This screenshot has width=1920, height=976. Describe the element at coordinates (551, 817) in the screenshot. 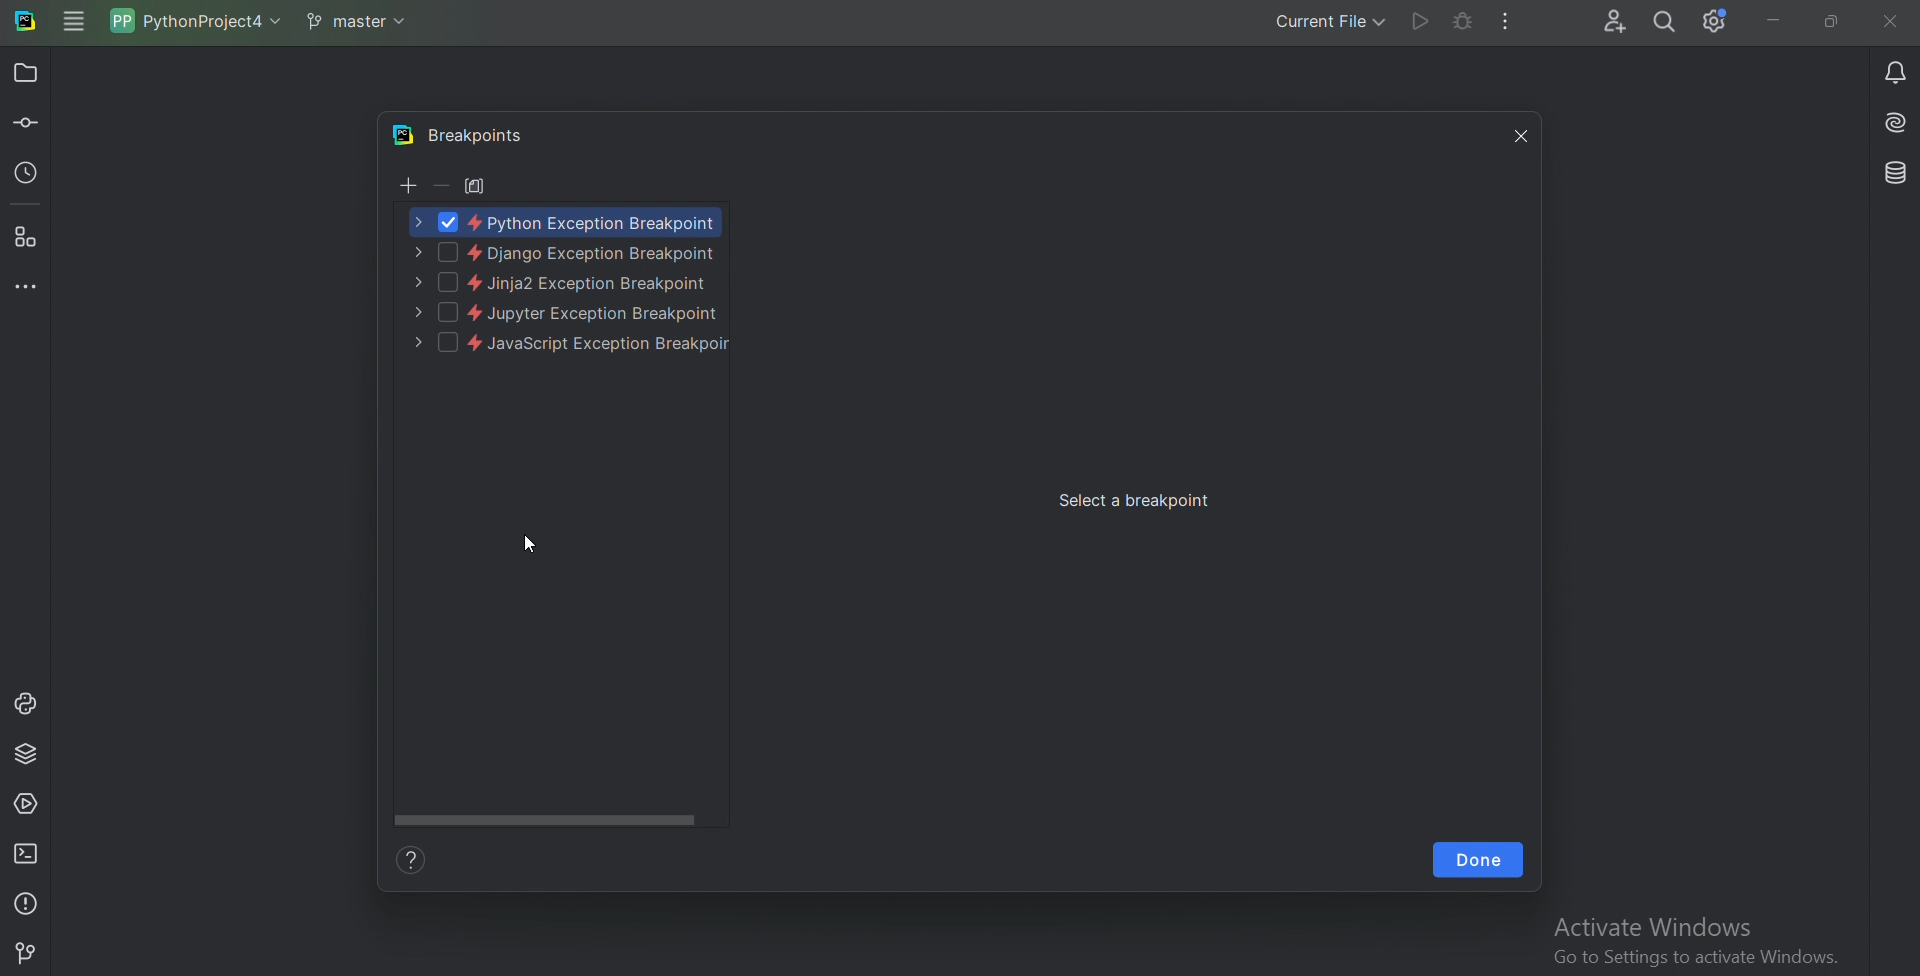

I see `scroll bar` at that location.